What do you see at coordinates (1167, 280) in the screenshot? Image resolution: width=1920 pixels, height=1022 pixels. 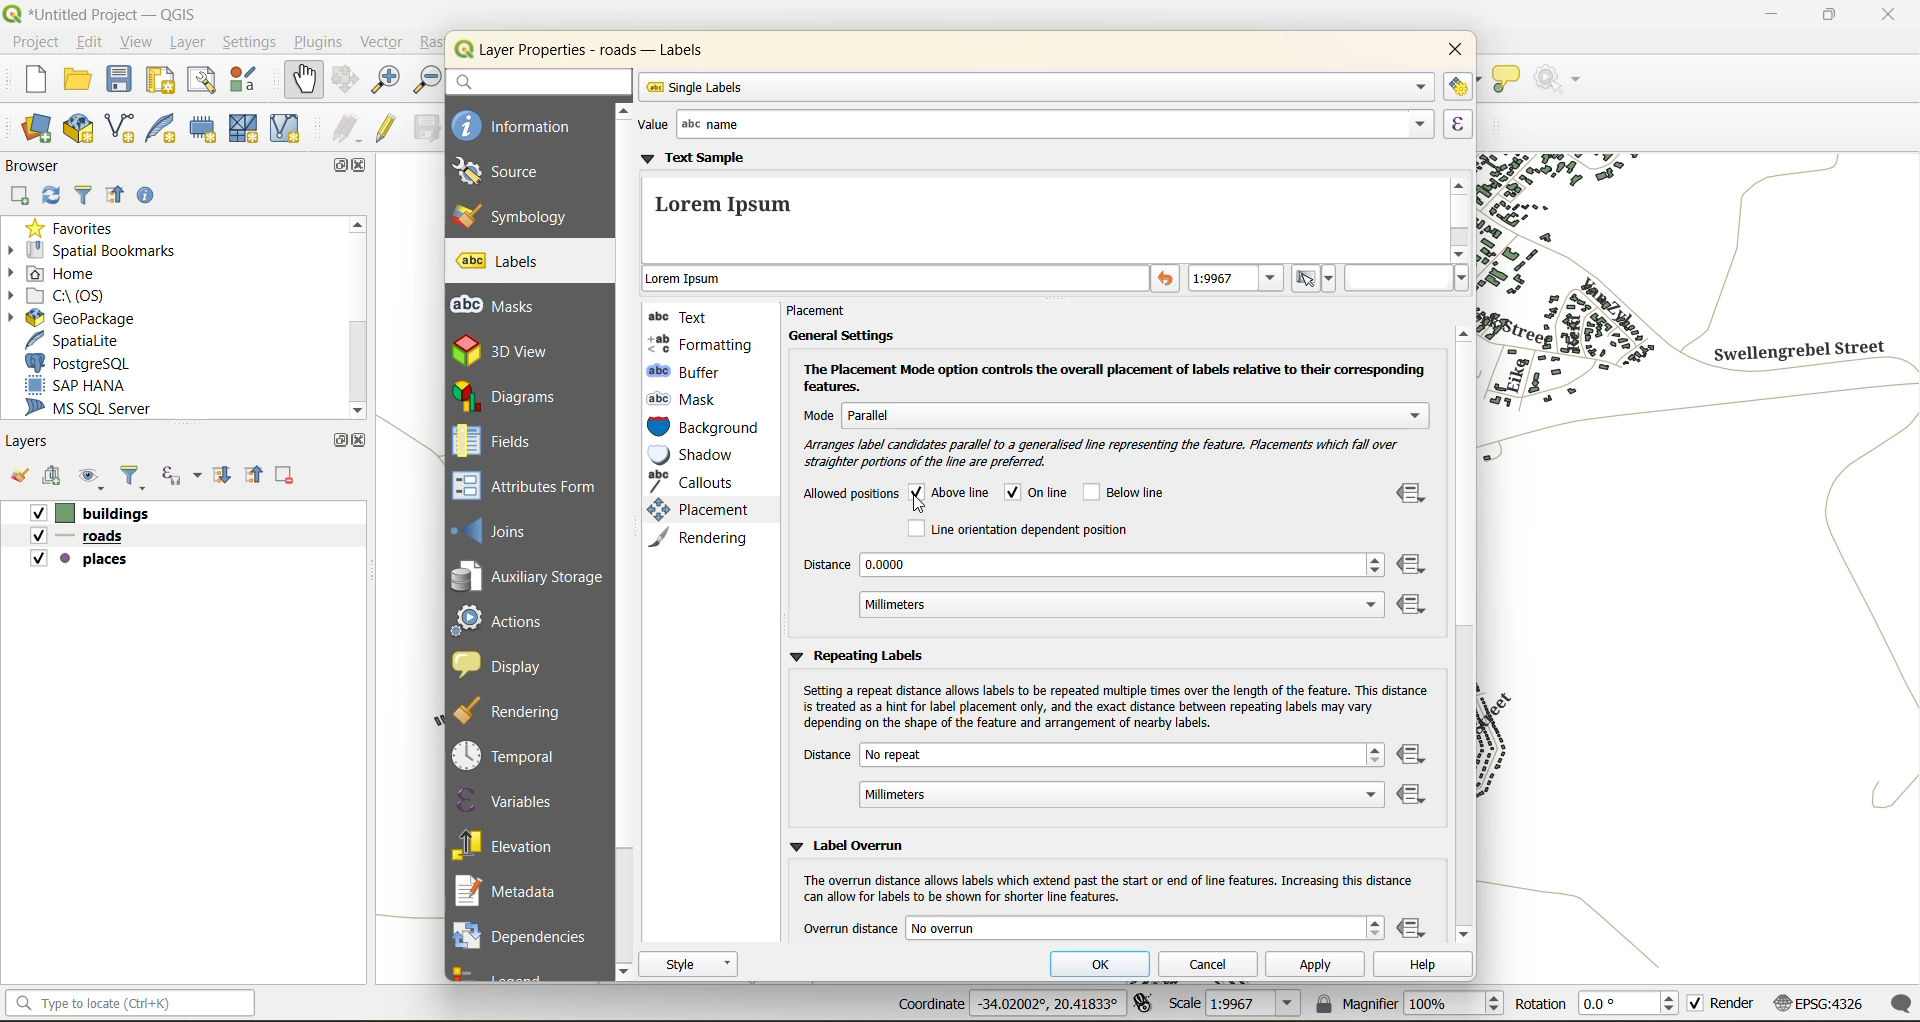 I see `reset` at bounding box center [1167, 280].